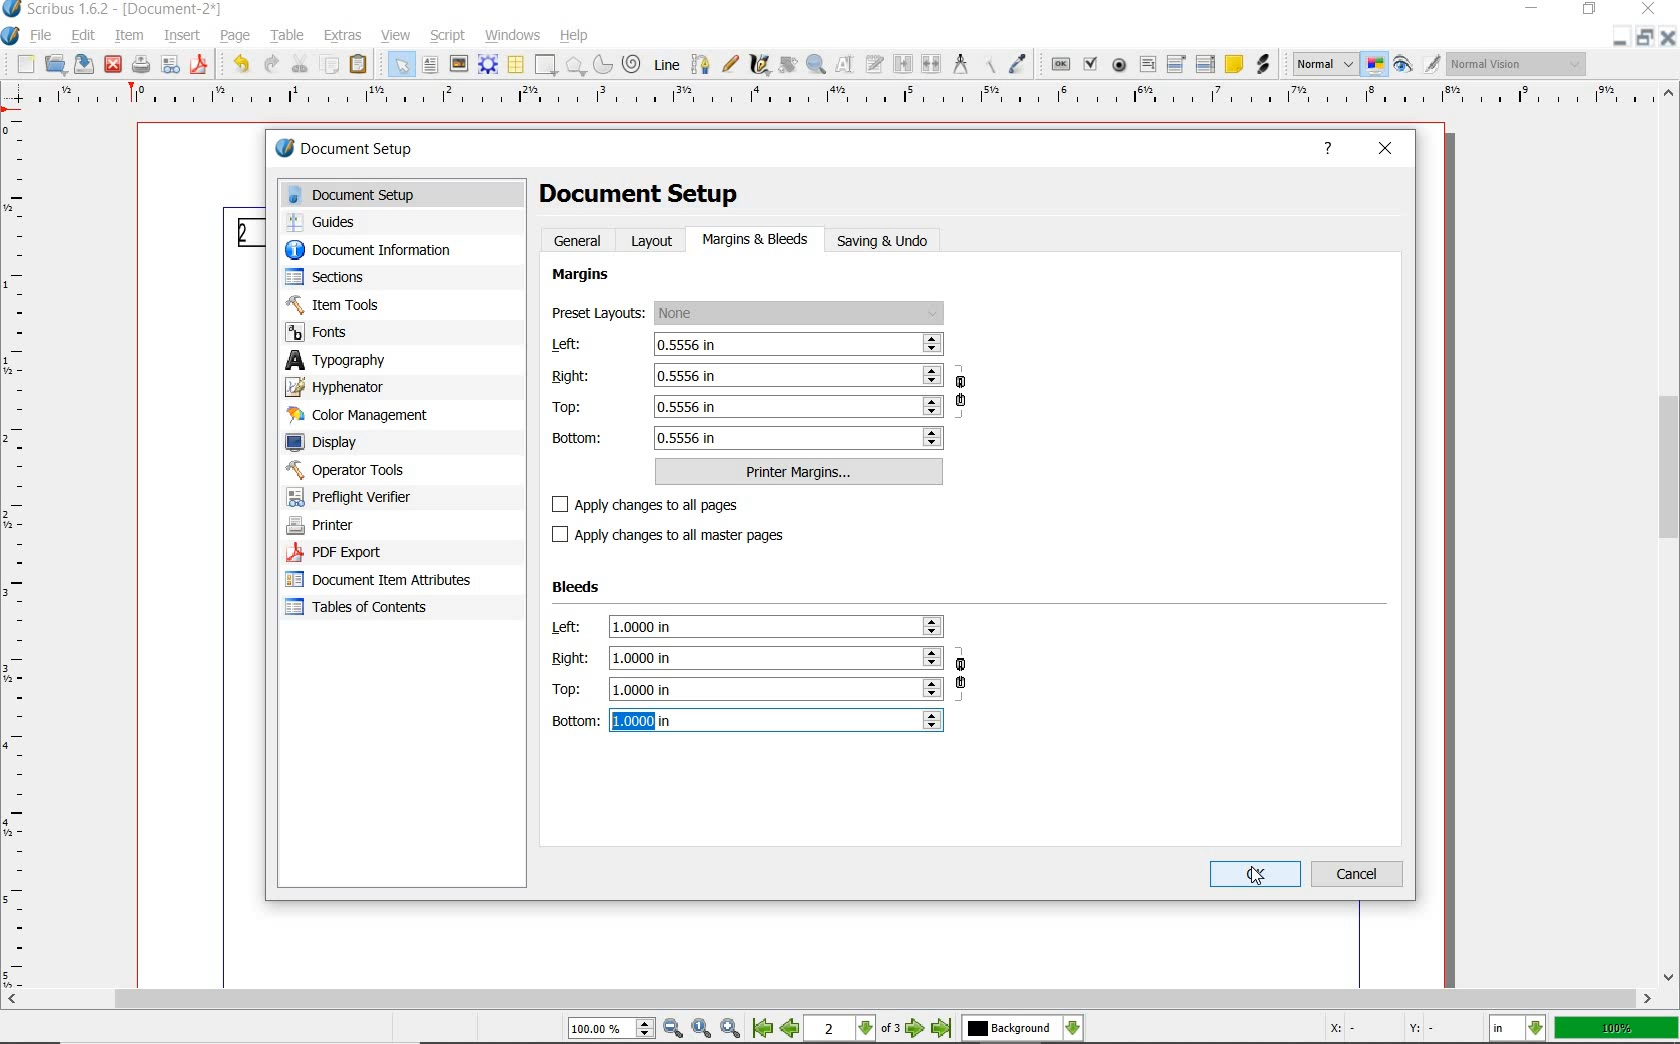 This screenshot has width=1680, height=1044. I want to click on extras, so click(343, 36).